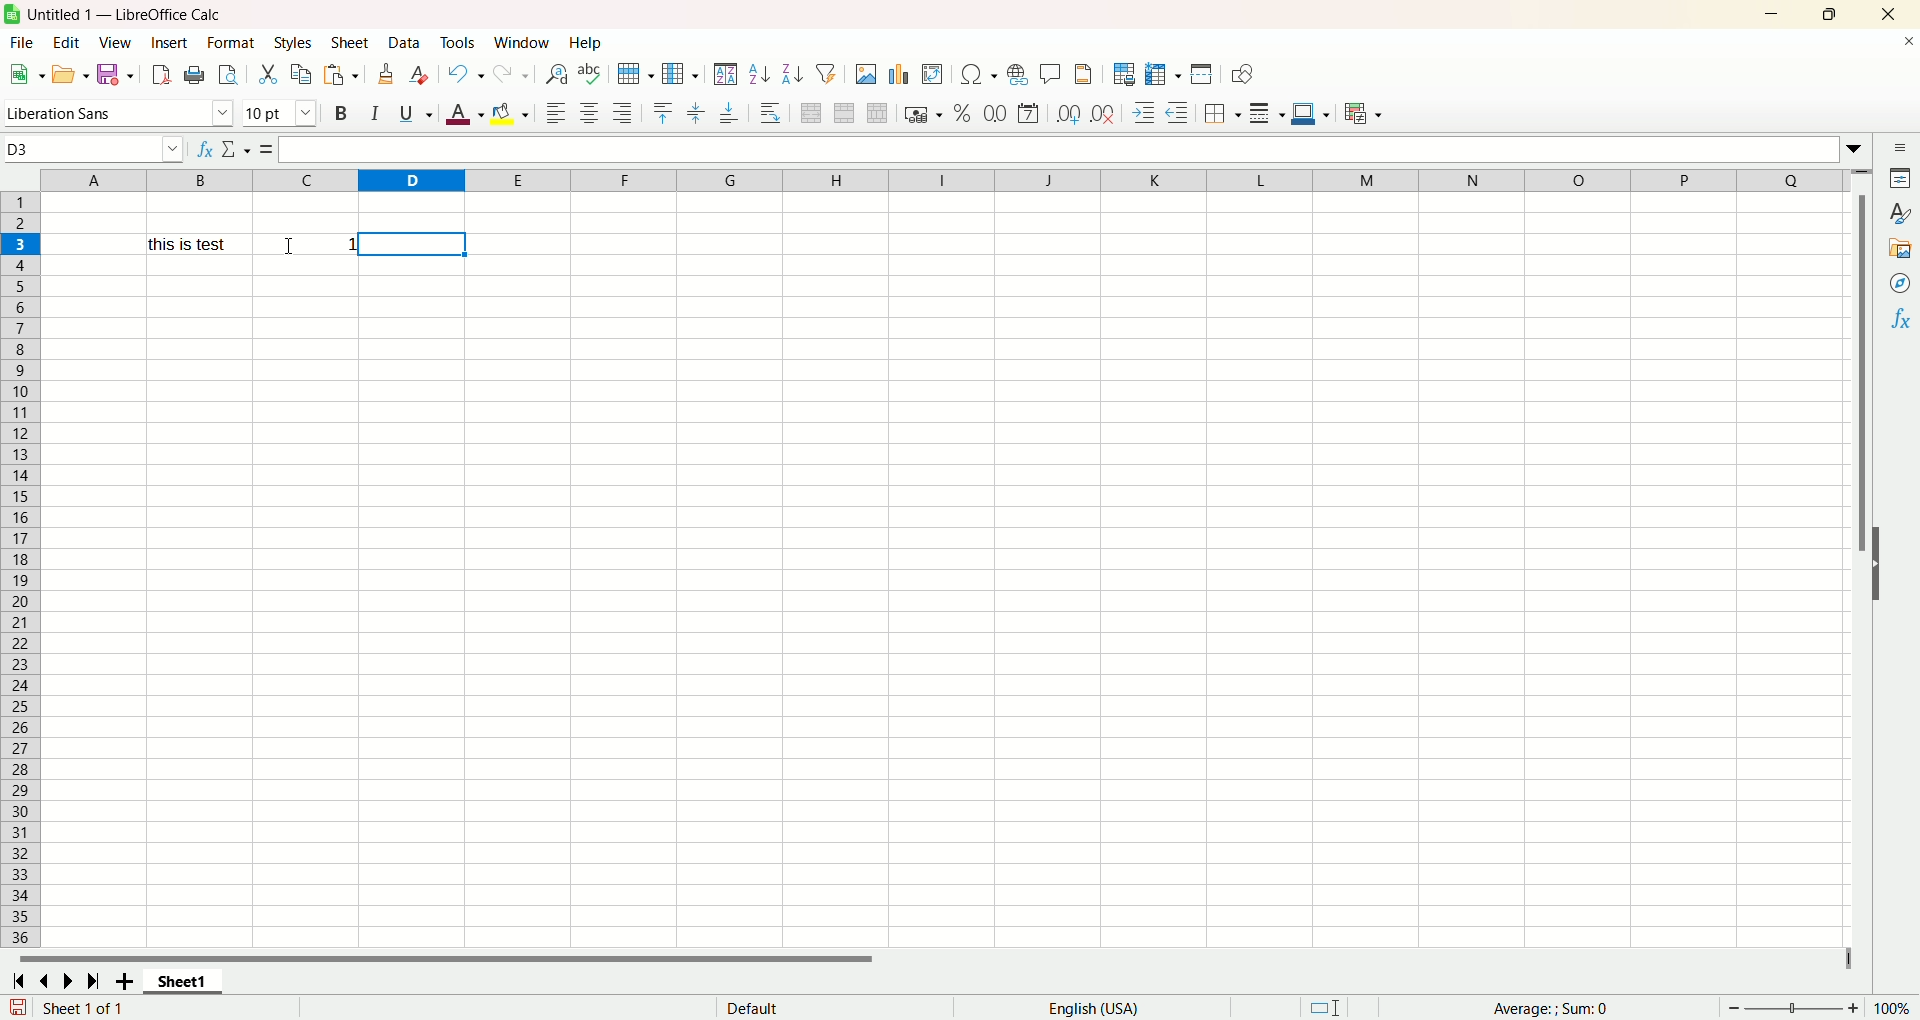  What do you see at coordinates (1908, 44) in the screenshot?
I see `close document` at bounding box center [1908, 44].